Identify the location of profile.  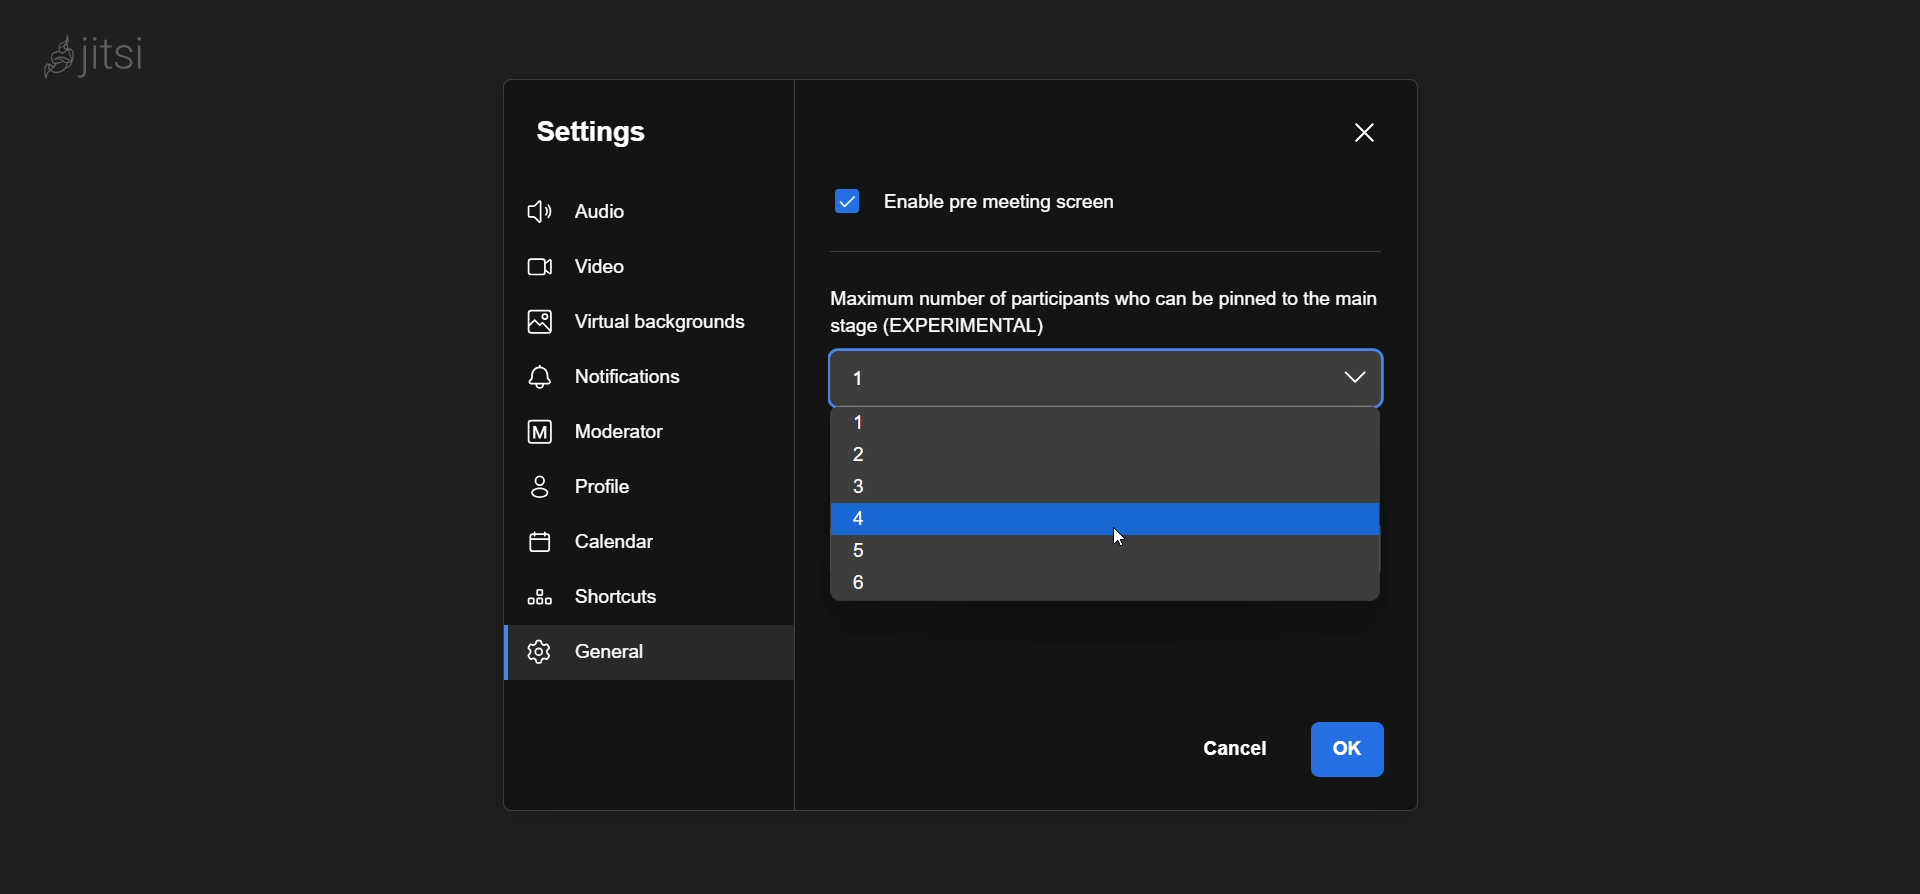
(588, 490).